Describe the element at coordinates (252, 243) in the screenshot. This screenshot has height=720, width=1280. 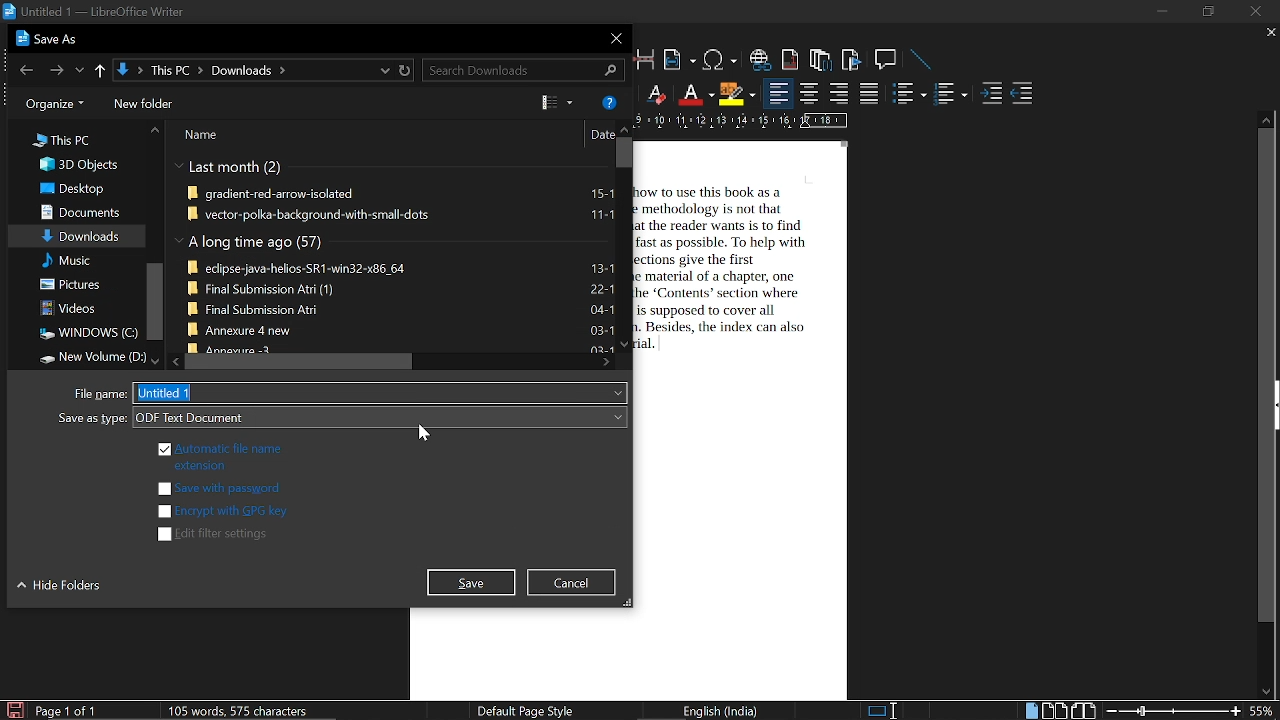
I see `A long time ago (57)` at that location.